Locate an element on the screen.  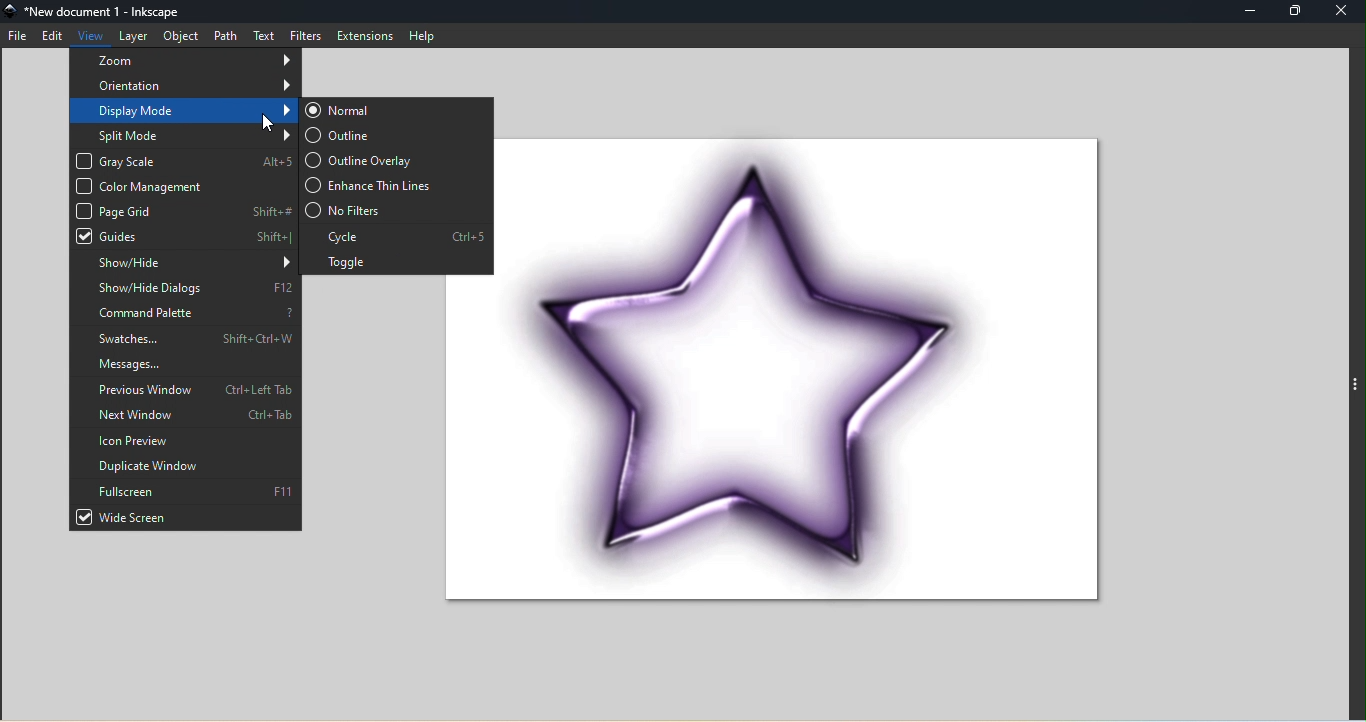
Path is located at coordinates (224, 36).